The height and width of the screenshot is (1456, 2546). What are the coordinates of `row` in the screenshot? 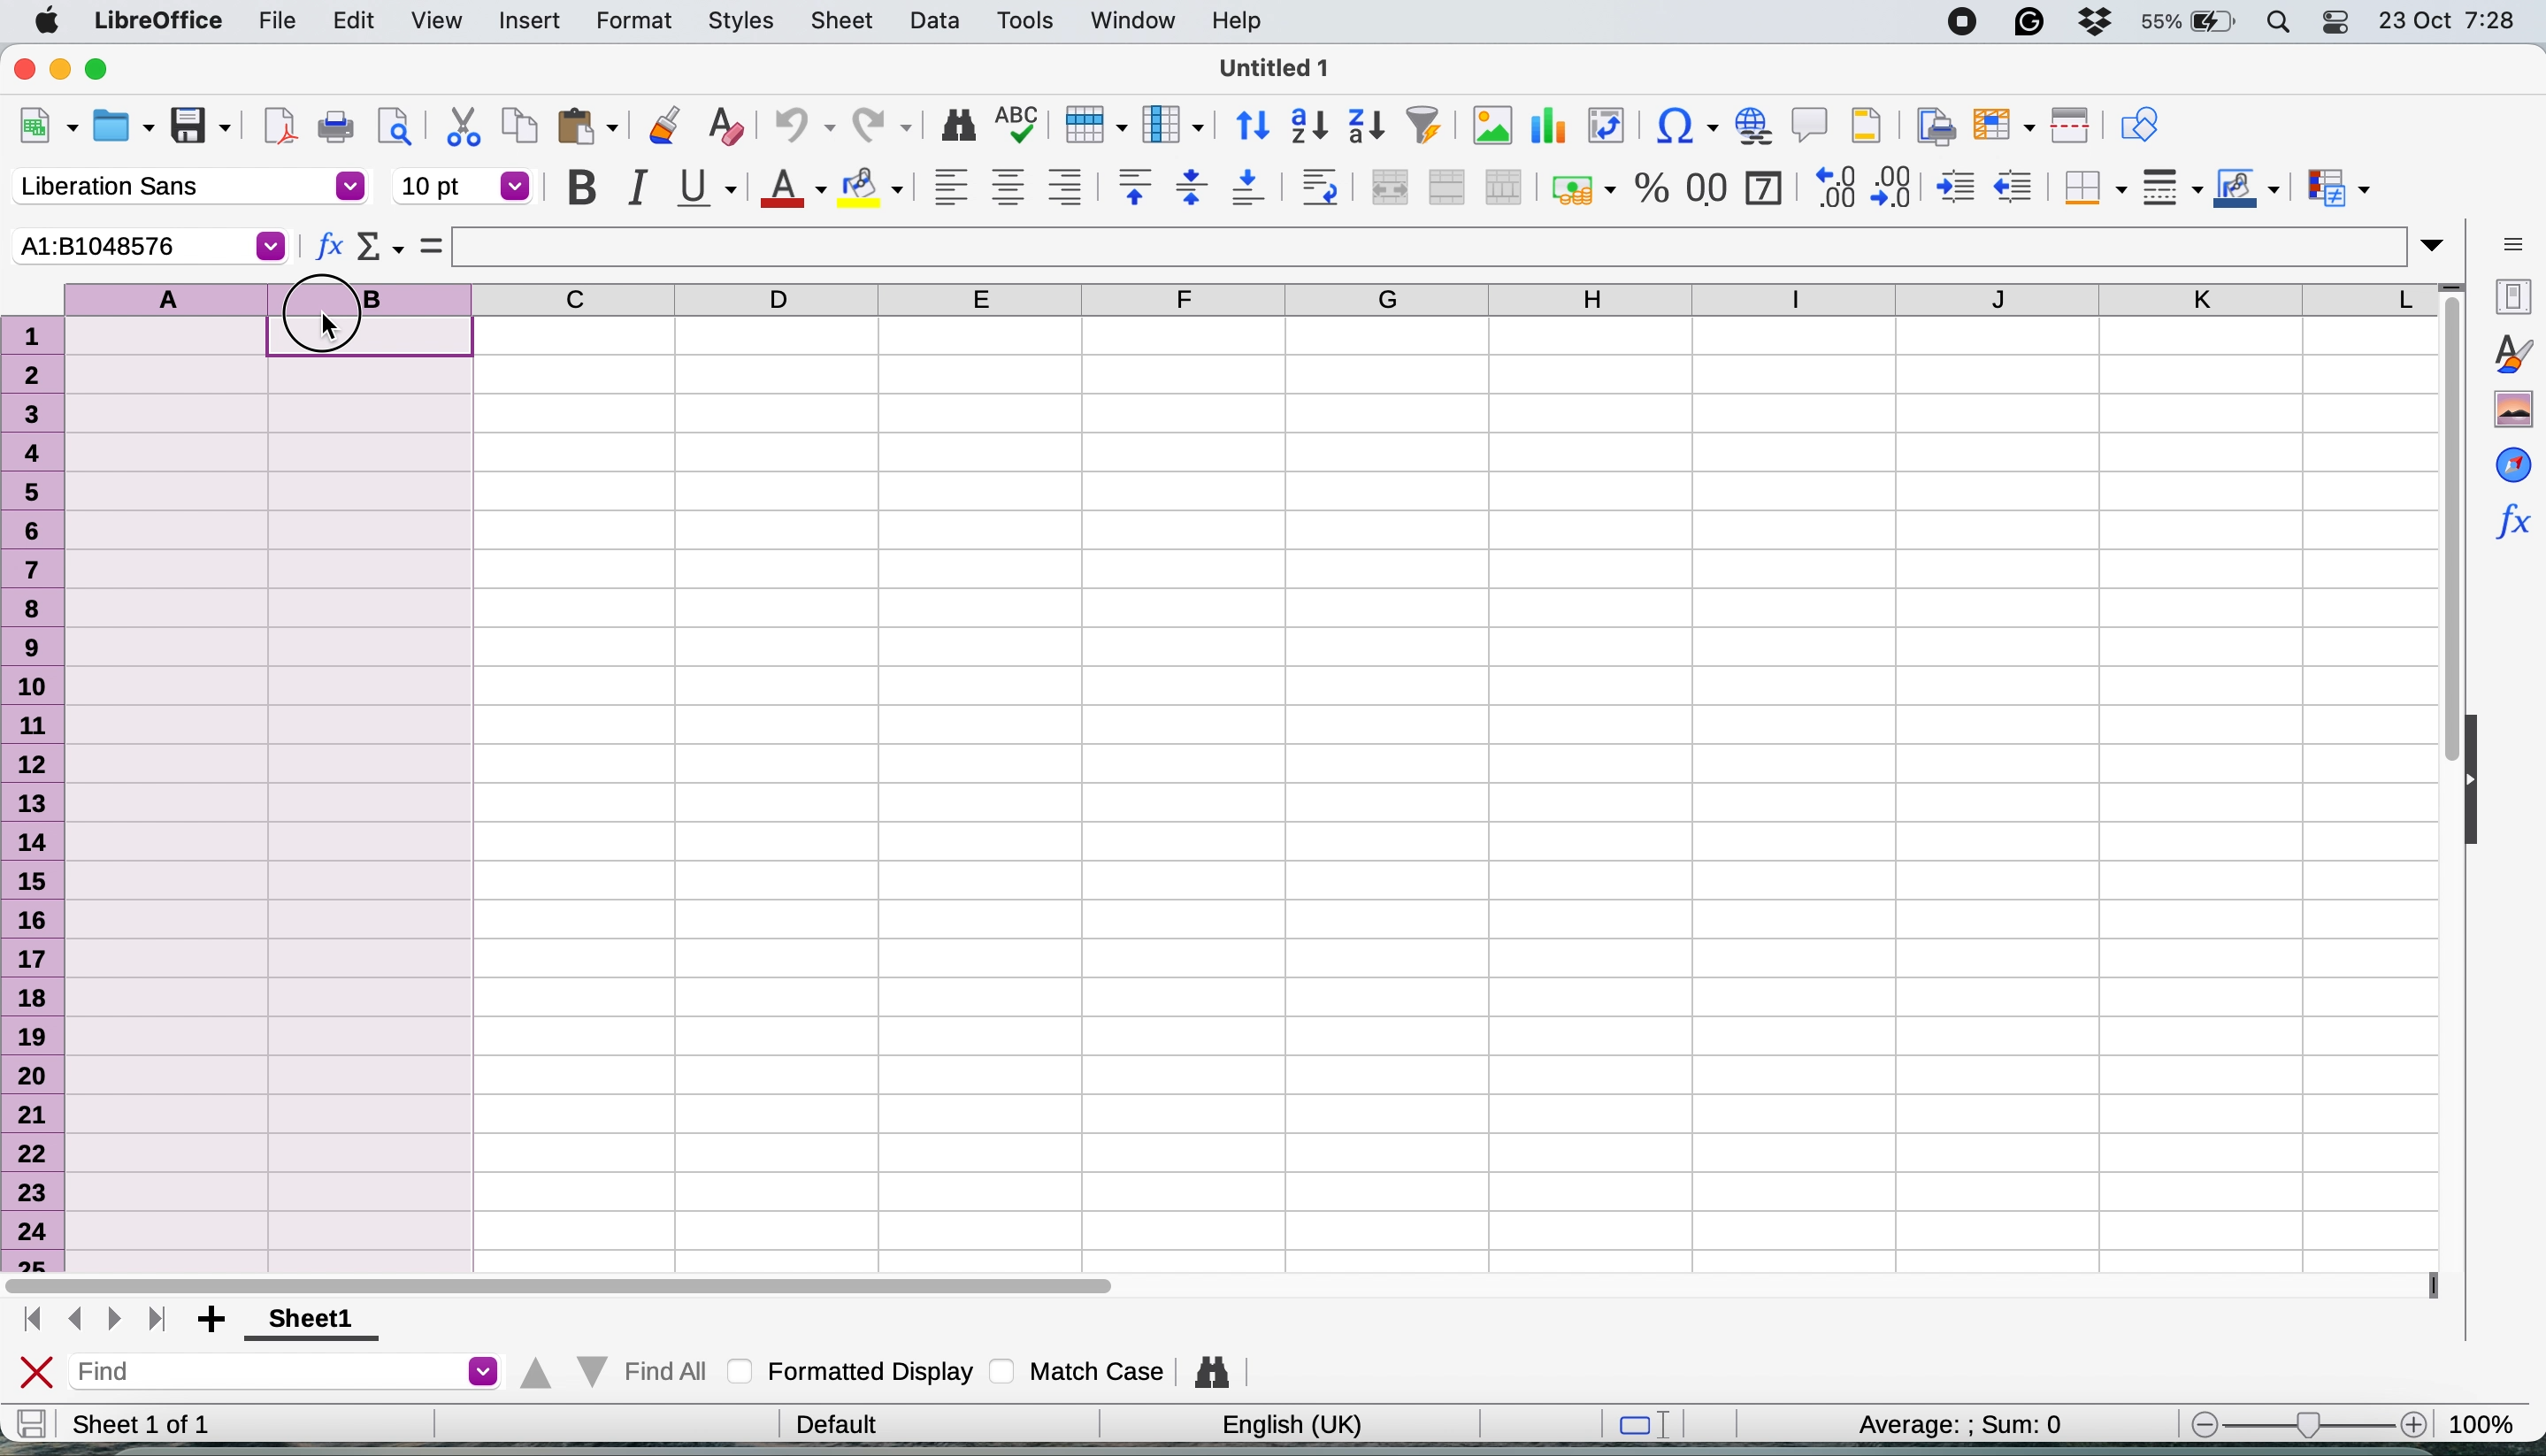 It's located at (1097, 126).